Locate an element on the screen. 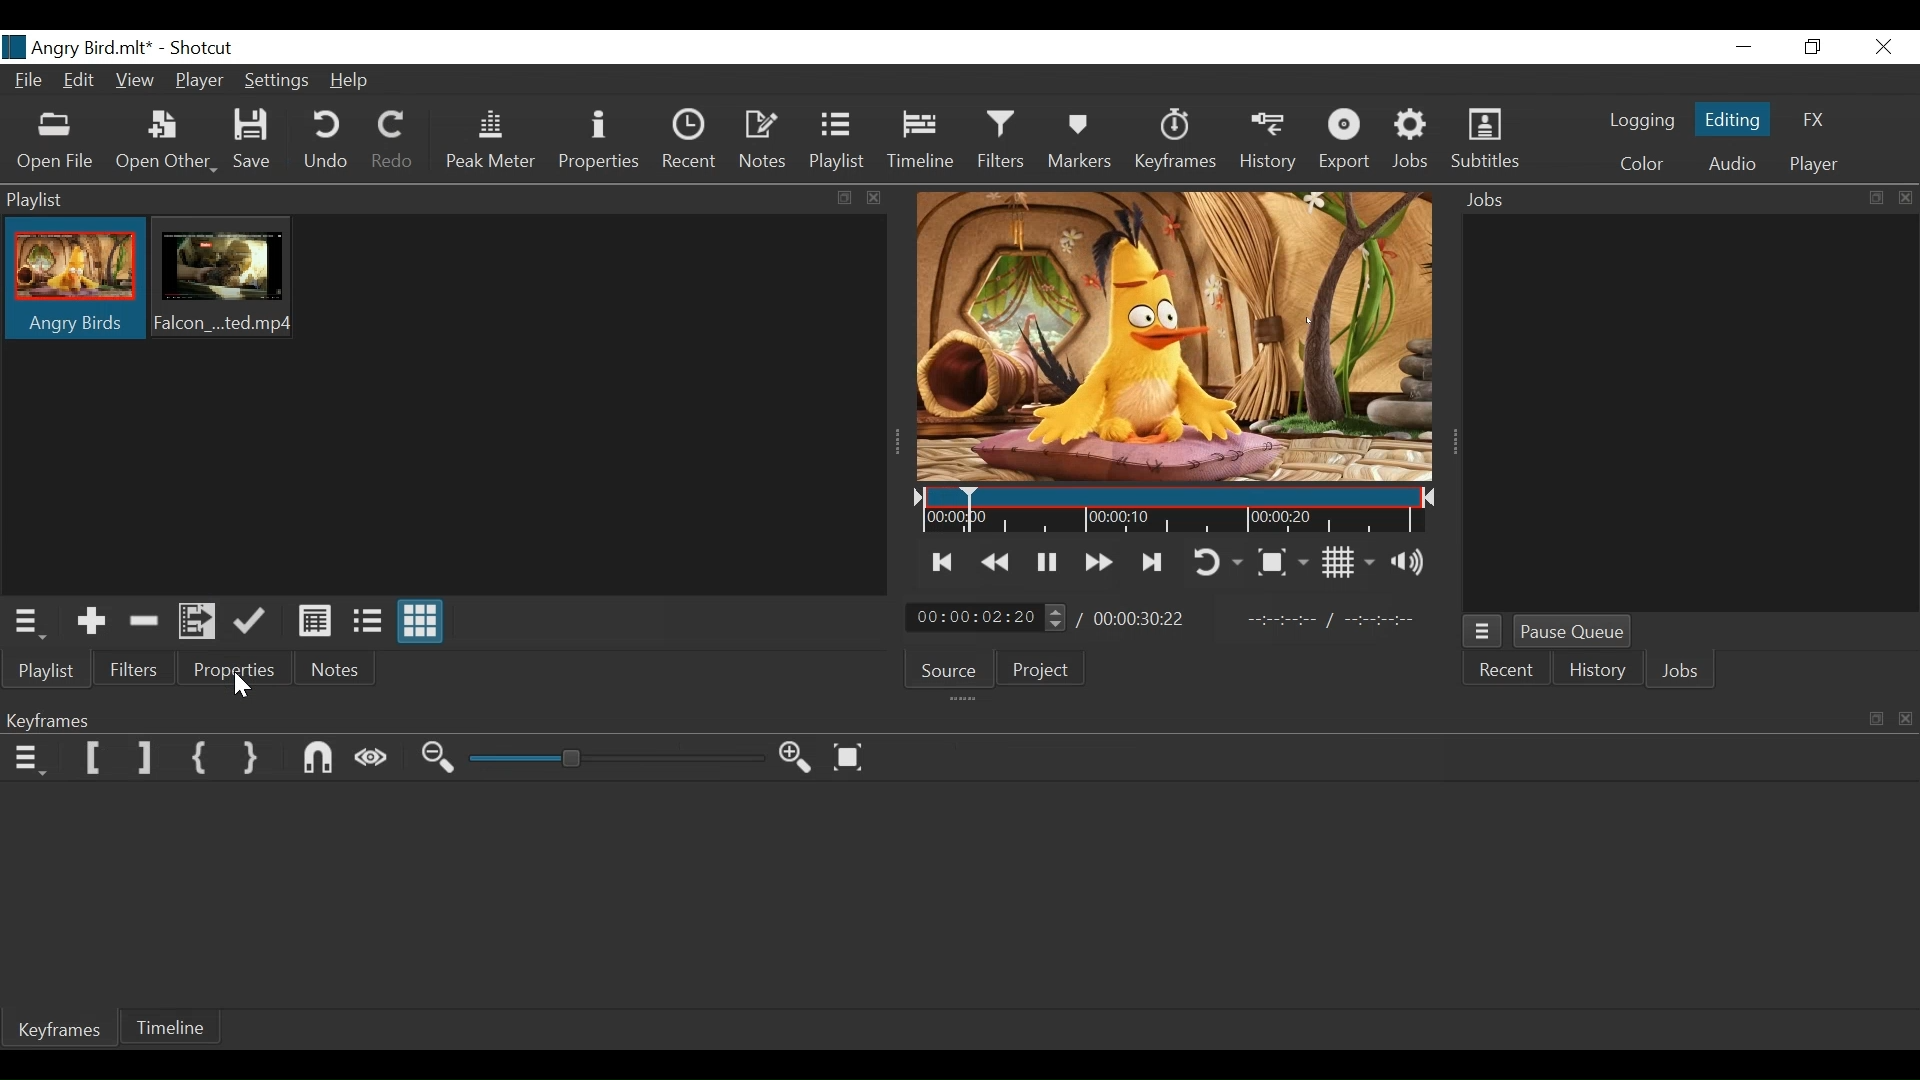 The height and width of the screenshot is (1080, 1920). Player is located at coordinates (1815, 164).